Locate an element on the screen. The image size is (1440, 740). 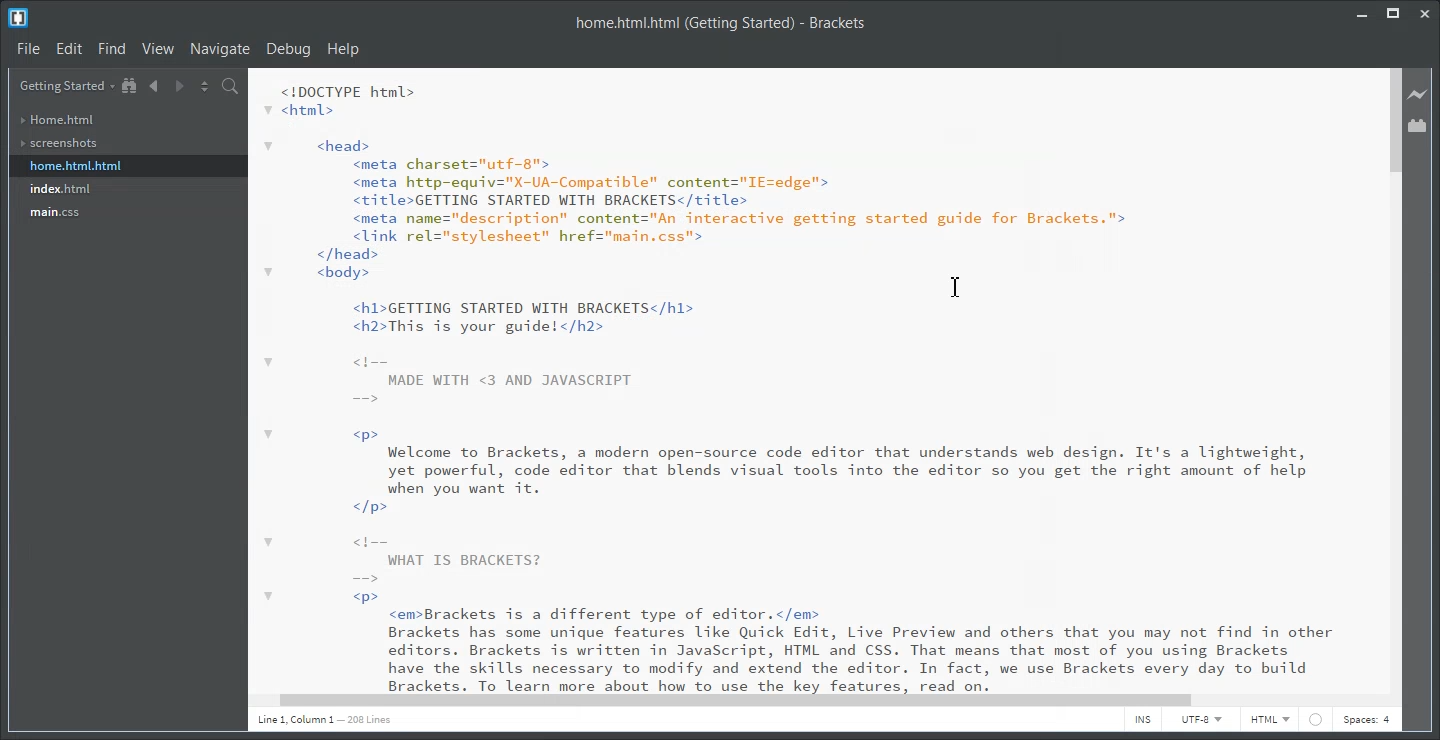
Extension Manager is located at coordinates (1418, 125).